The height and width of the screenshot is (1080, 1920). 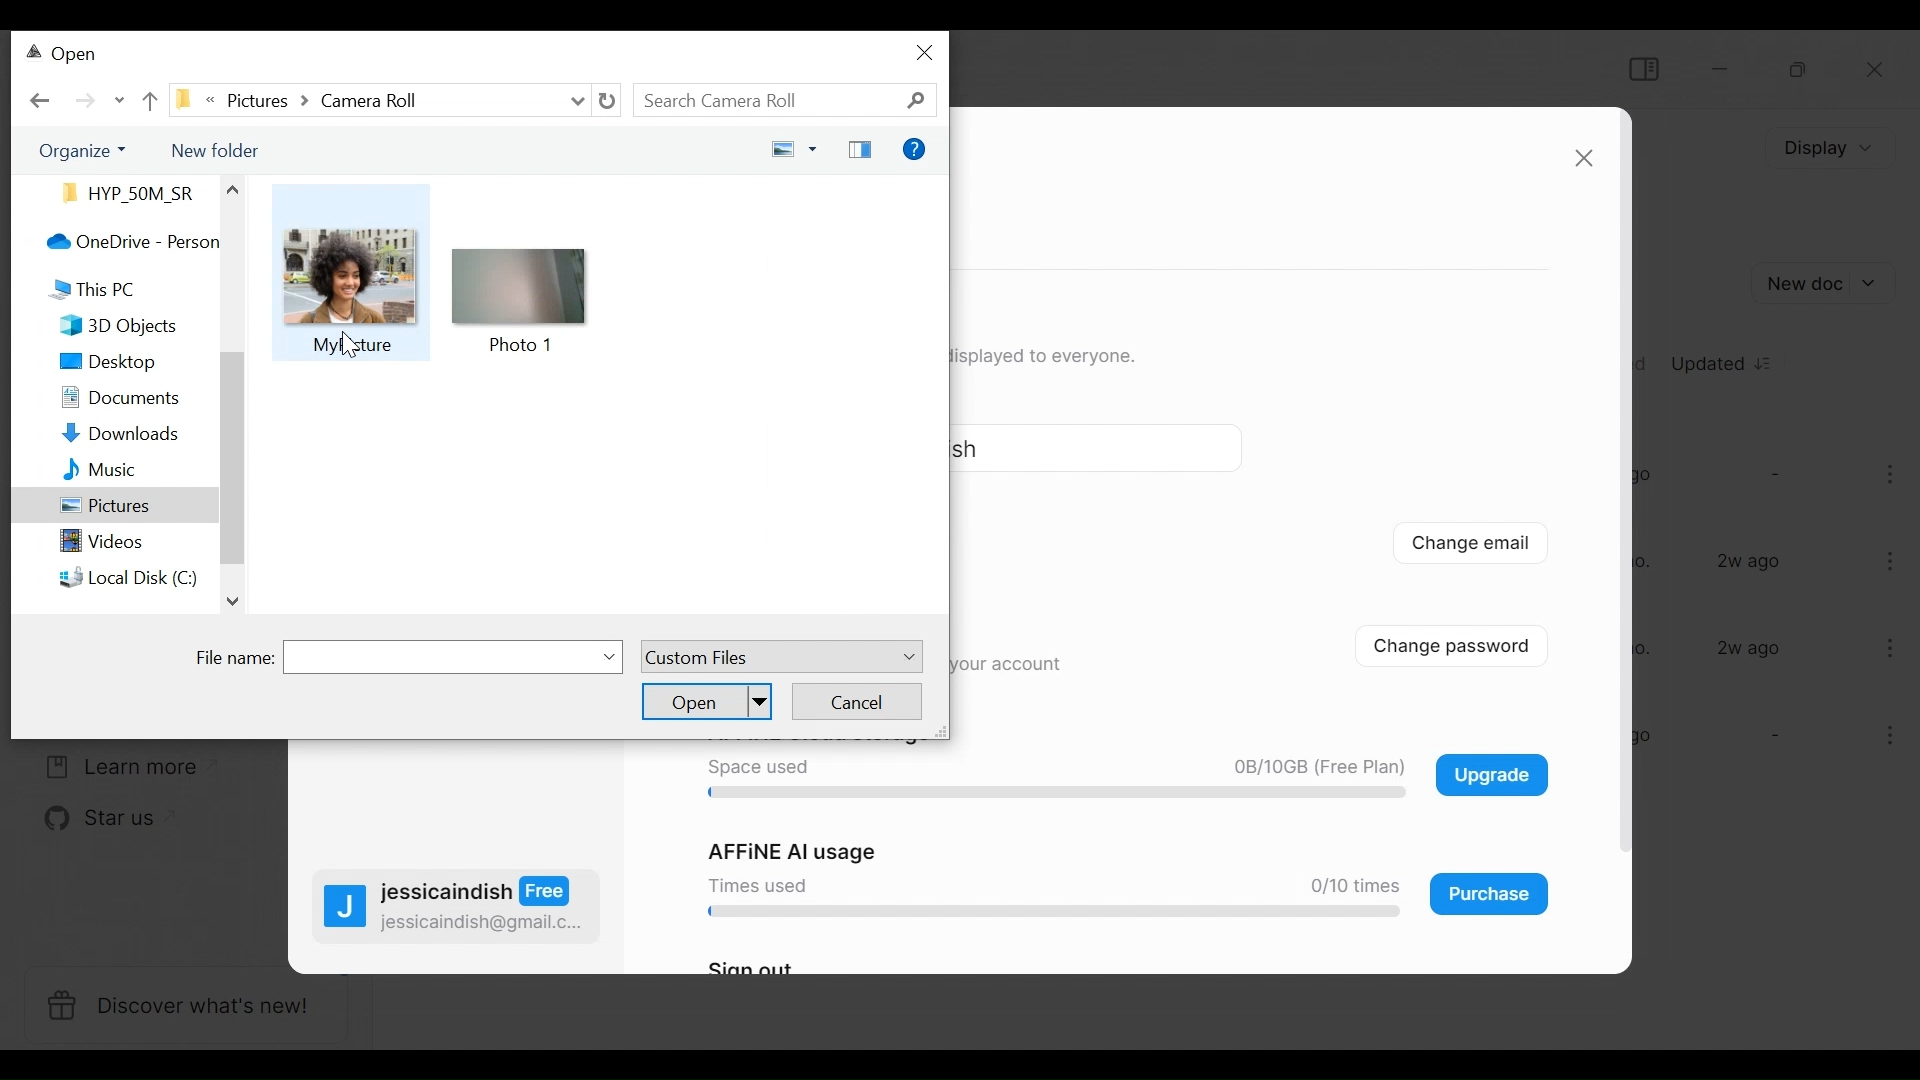 What do you see at coordinates (1491, 774) in the screenshot?
I see `Upgrade` at bounding box center [1491, 774].